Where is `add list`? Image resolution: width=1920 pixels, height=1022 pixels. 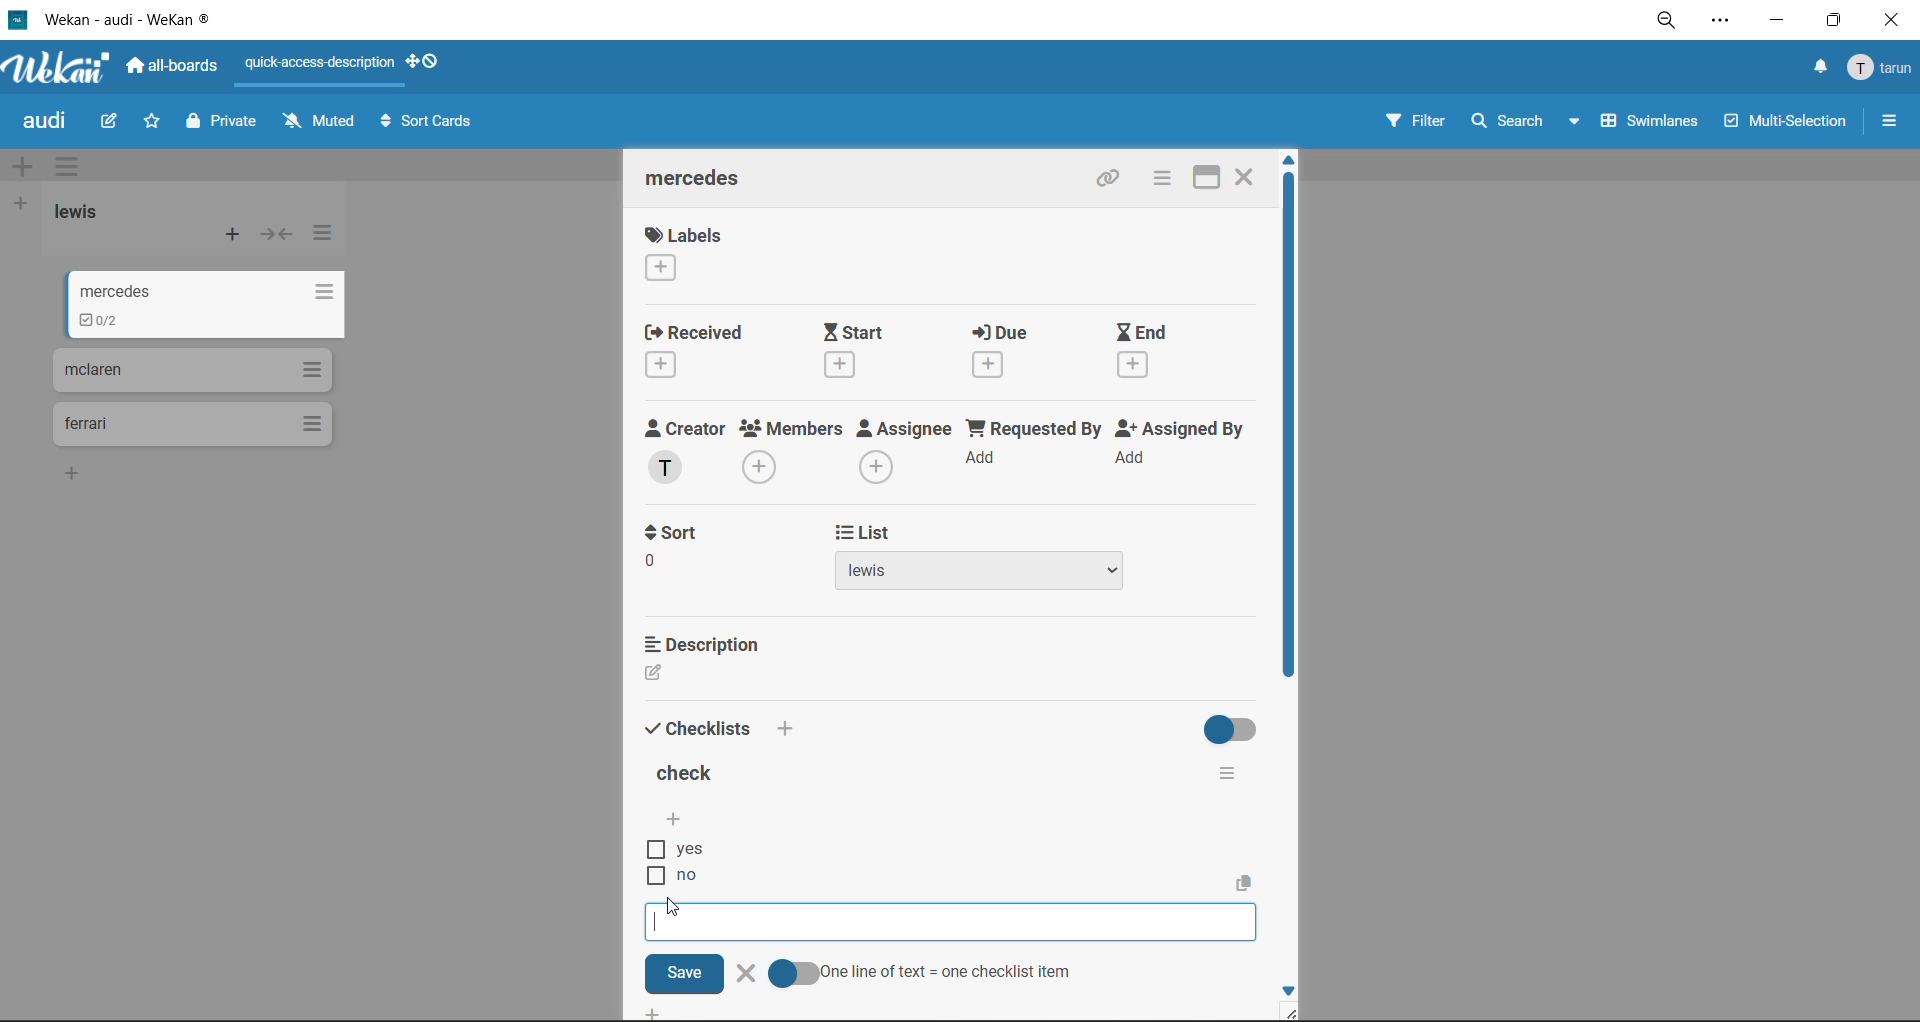 add list is located at coordinates (25, 204).